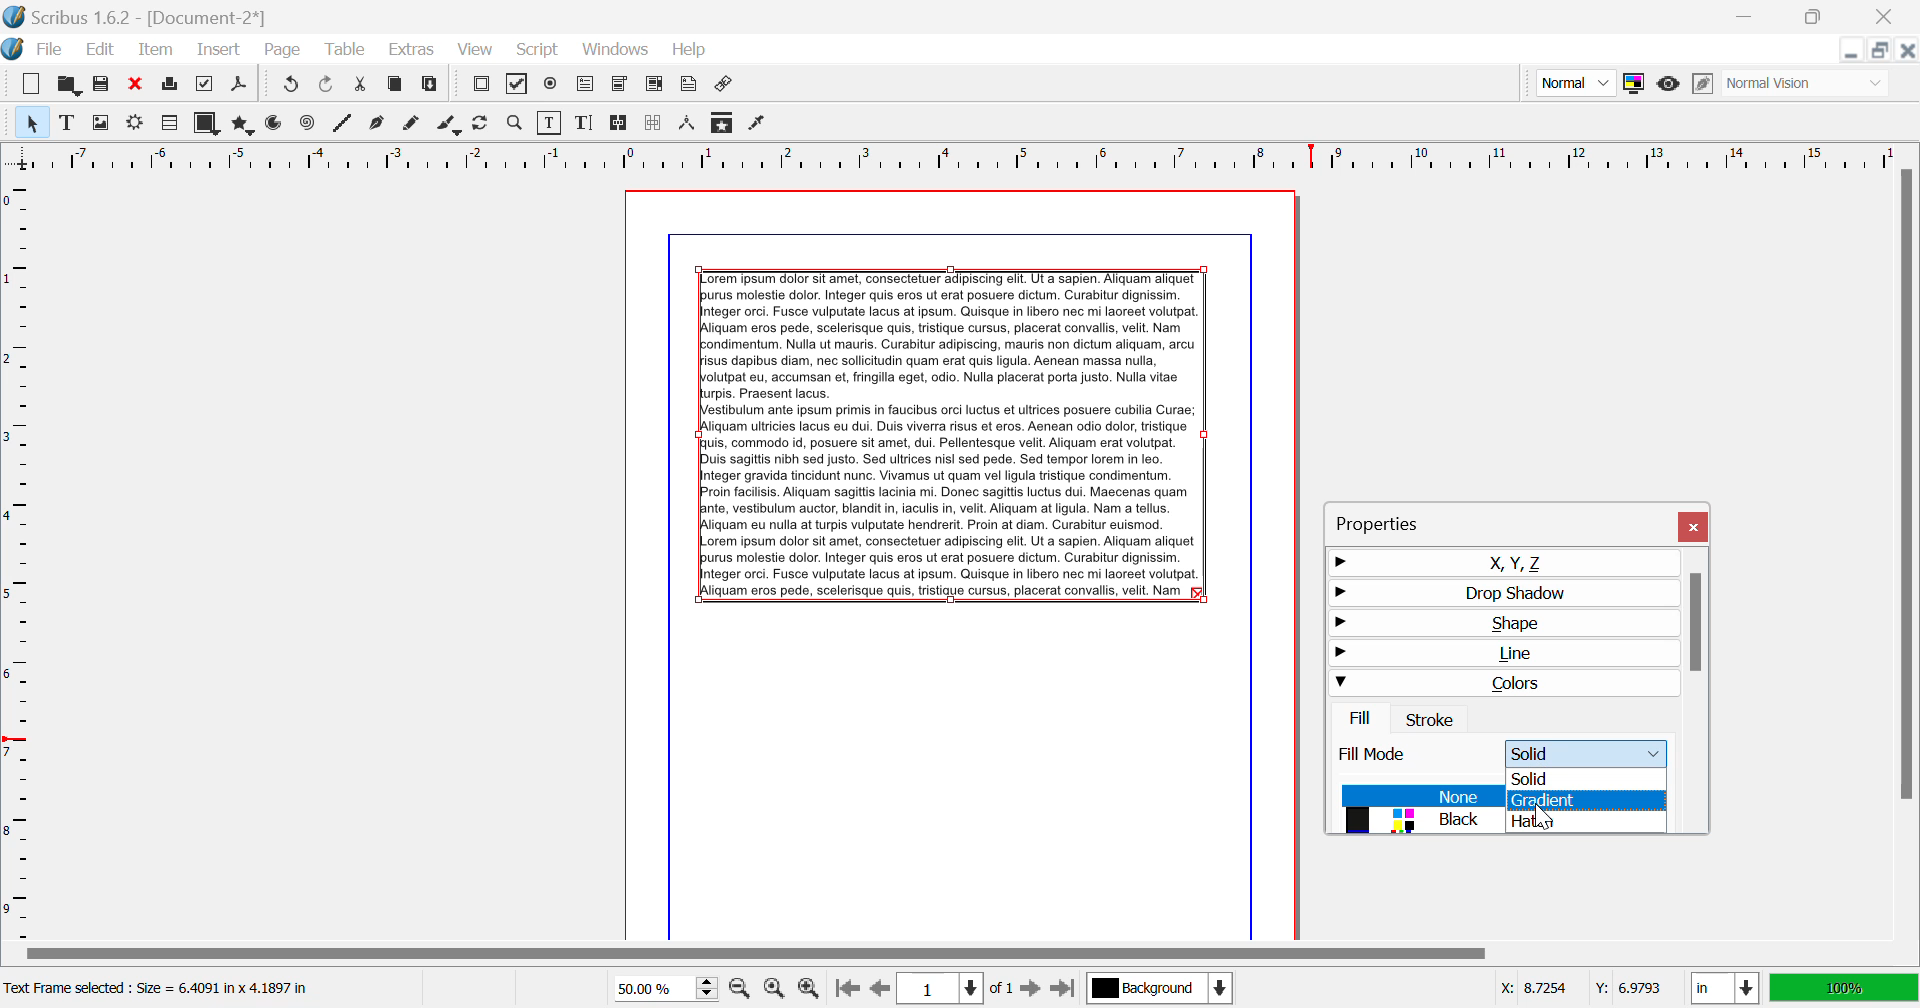 This screenshot has width=1920, height=1008. Describe the element at coordinates (586, 85) in the screenshot. I see `Pdf Text Fields` at that location.